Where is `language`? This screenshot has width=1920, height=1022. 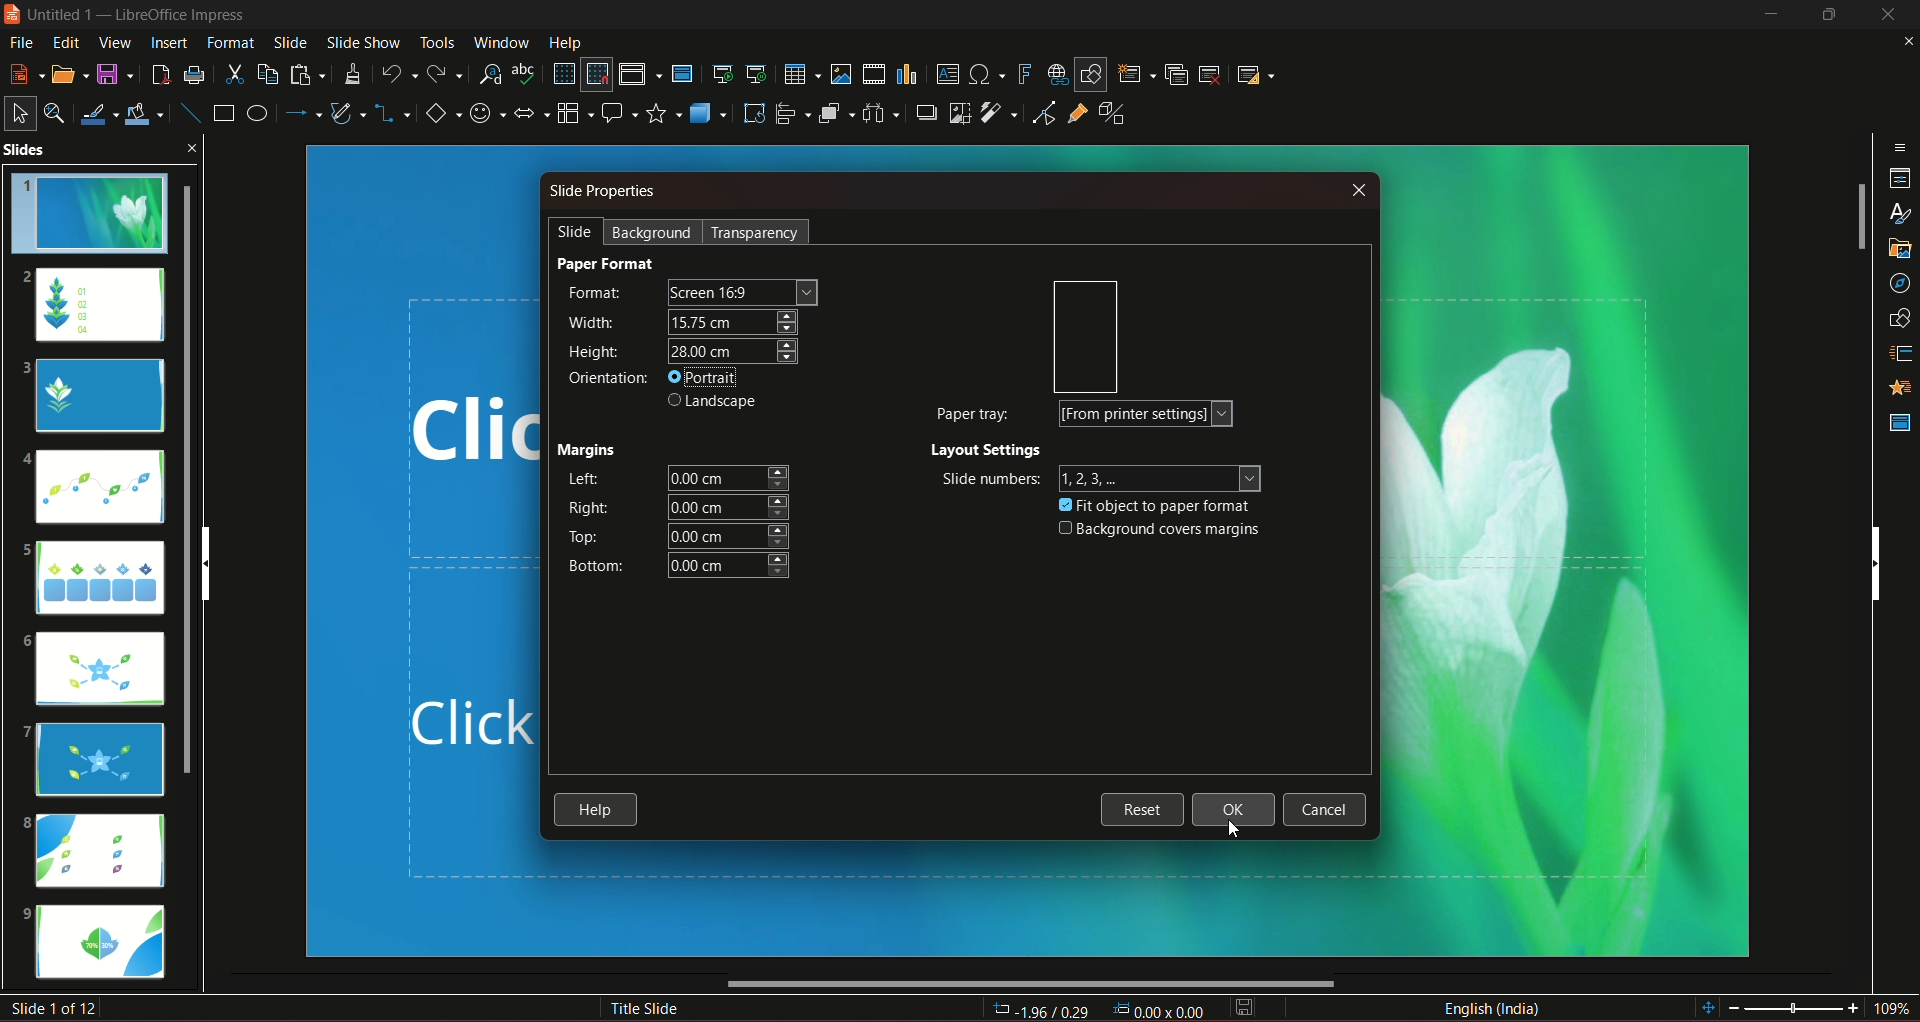
language is located at coordinates (1492, 1007).